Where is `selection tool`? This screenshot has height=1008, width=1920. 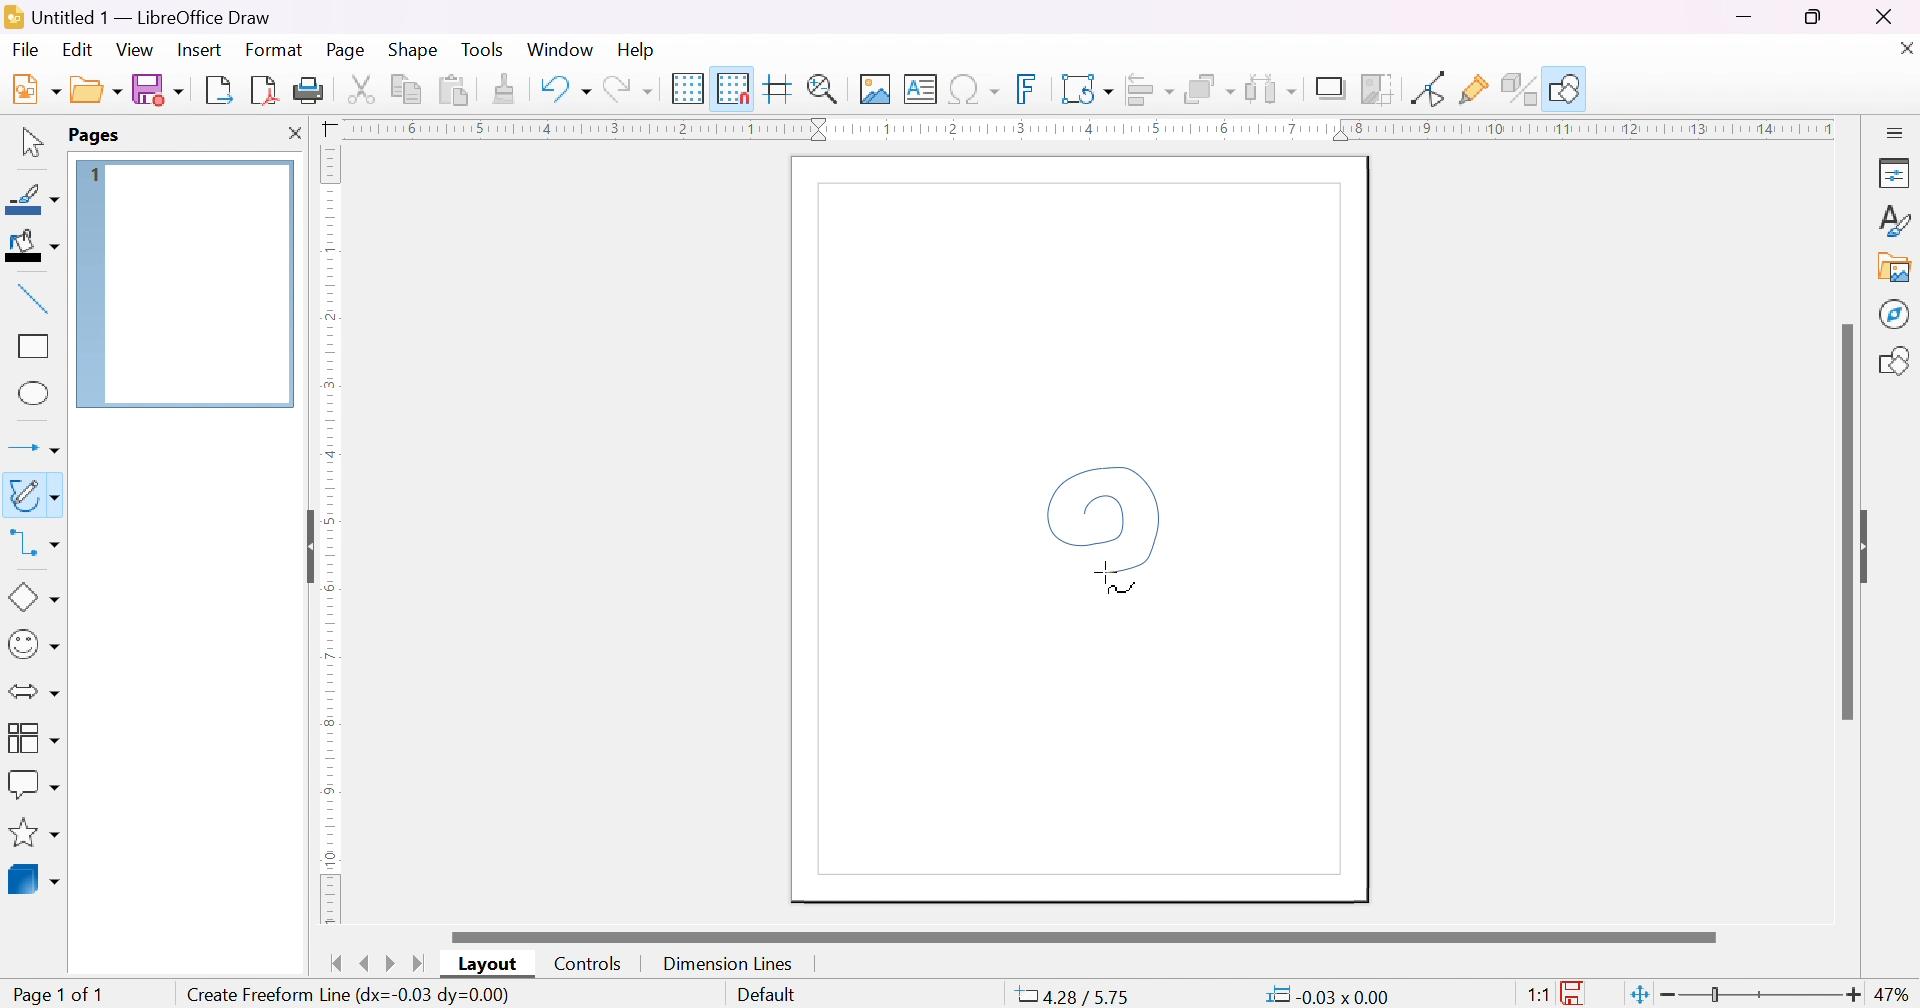 selection tool is located at coordinates (30, 141).